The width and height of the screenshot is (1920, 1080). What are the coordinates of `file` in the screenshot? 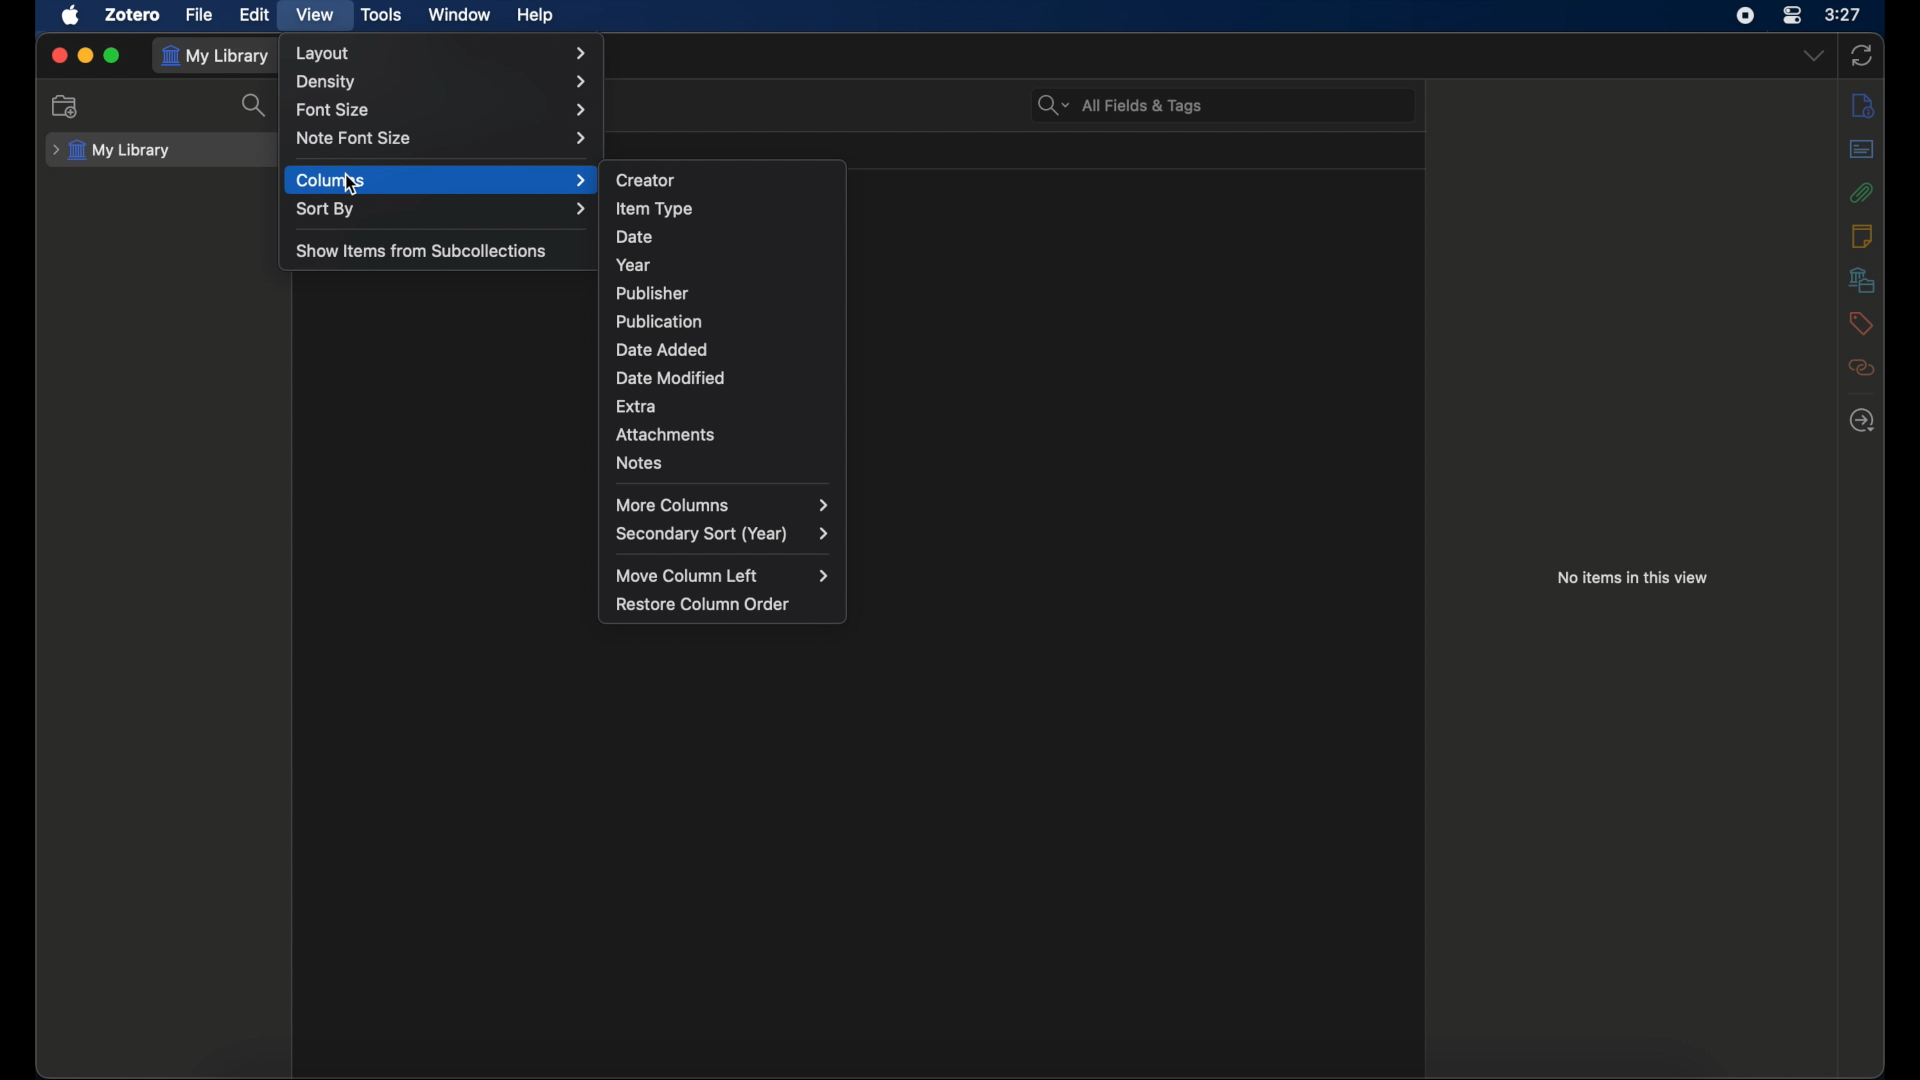 It's located at (200, 14).